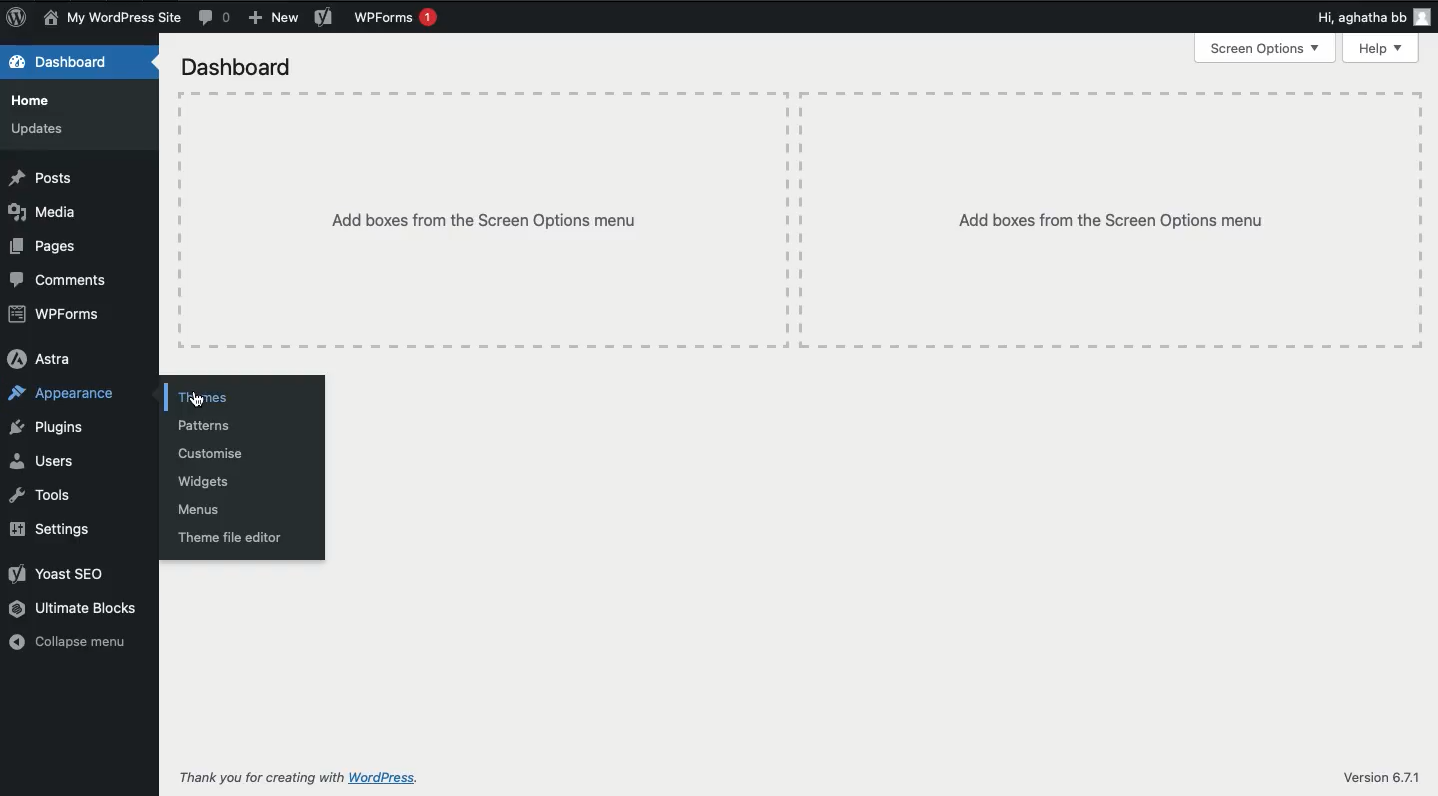 The width and height of the screenshot is (1438, 796). I want to click on Settings, so click(48, 529).